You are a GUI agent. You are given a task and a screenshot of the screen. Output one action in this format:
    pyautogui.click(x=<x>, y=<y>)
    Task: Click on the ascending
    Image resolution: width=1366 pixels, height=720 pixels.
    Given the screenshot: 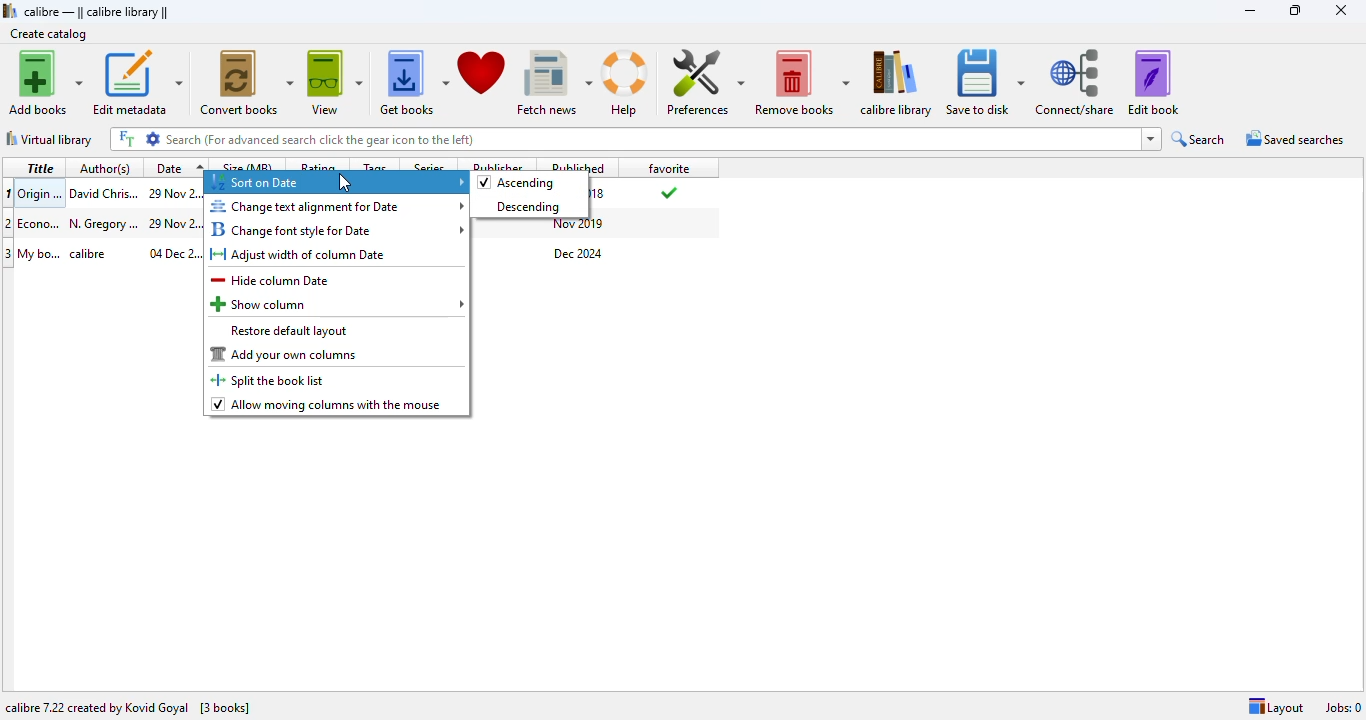 What is the action you would take?
    pyautogui.click(x=517, y=183)
    